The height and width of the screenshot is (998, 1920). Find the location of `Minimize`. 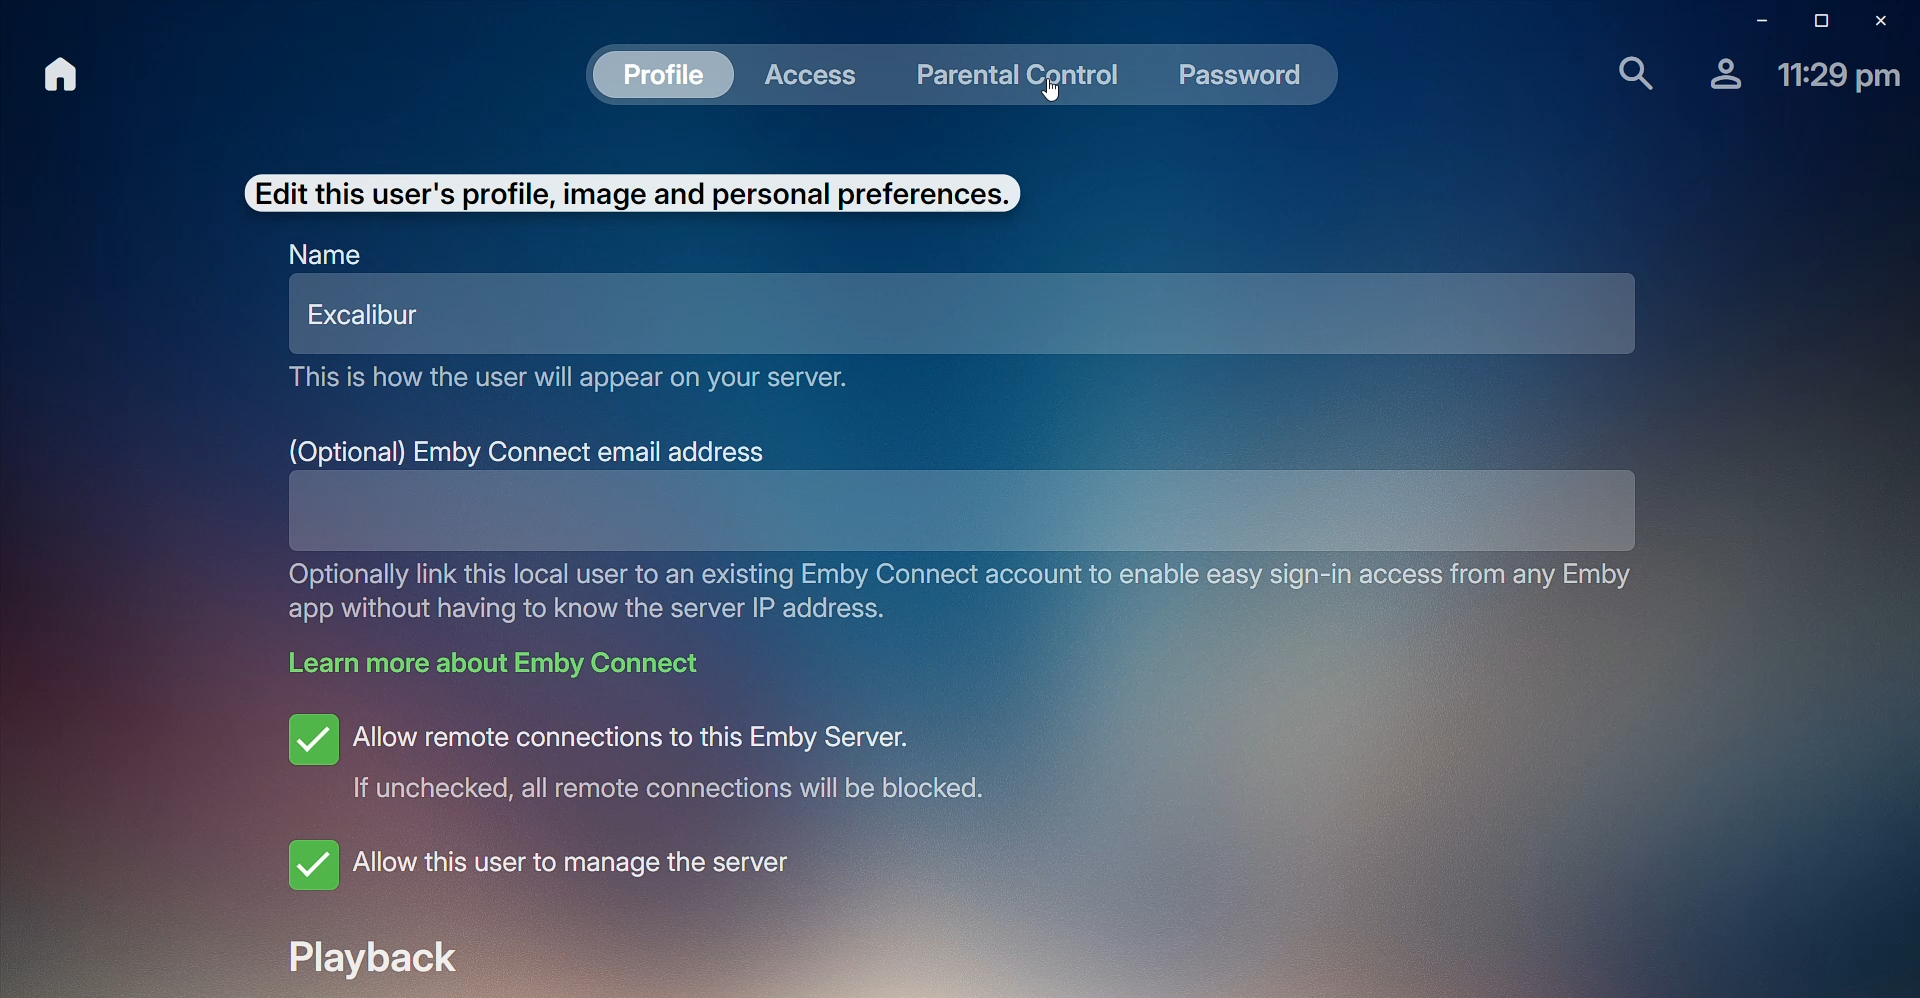

Minimize is located at coordinates (1752, 19).